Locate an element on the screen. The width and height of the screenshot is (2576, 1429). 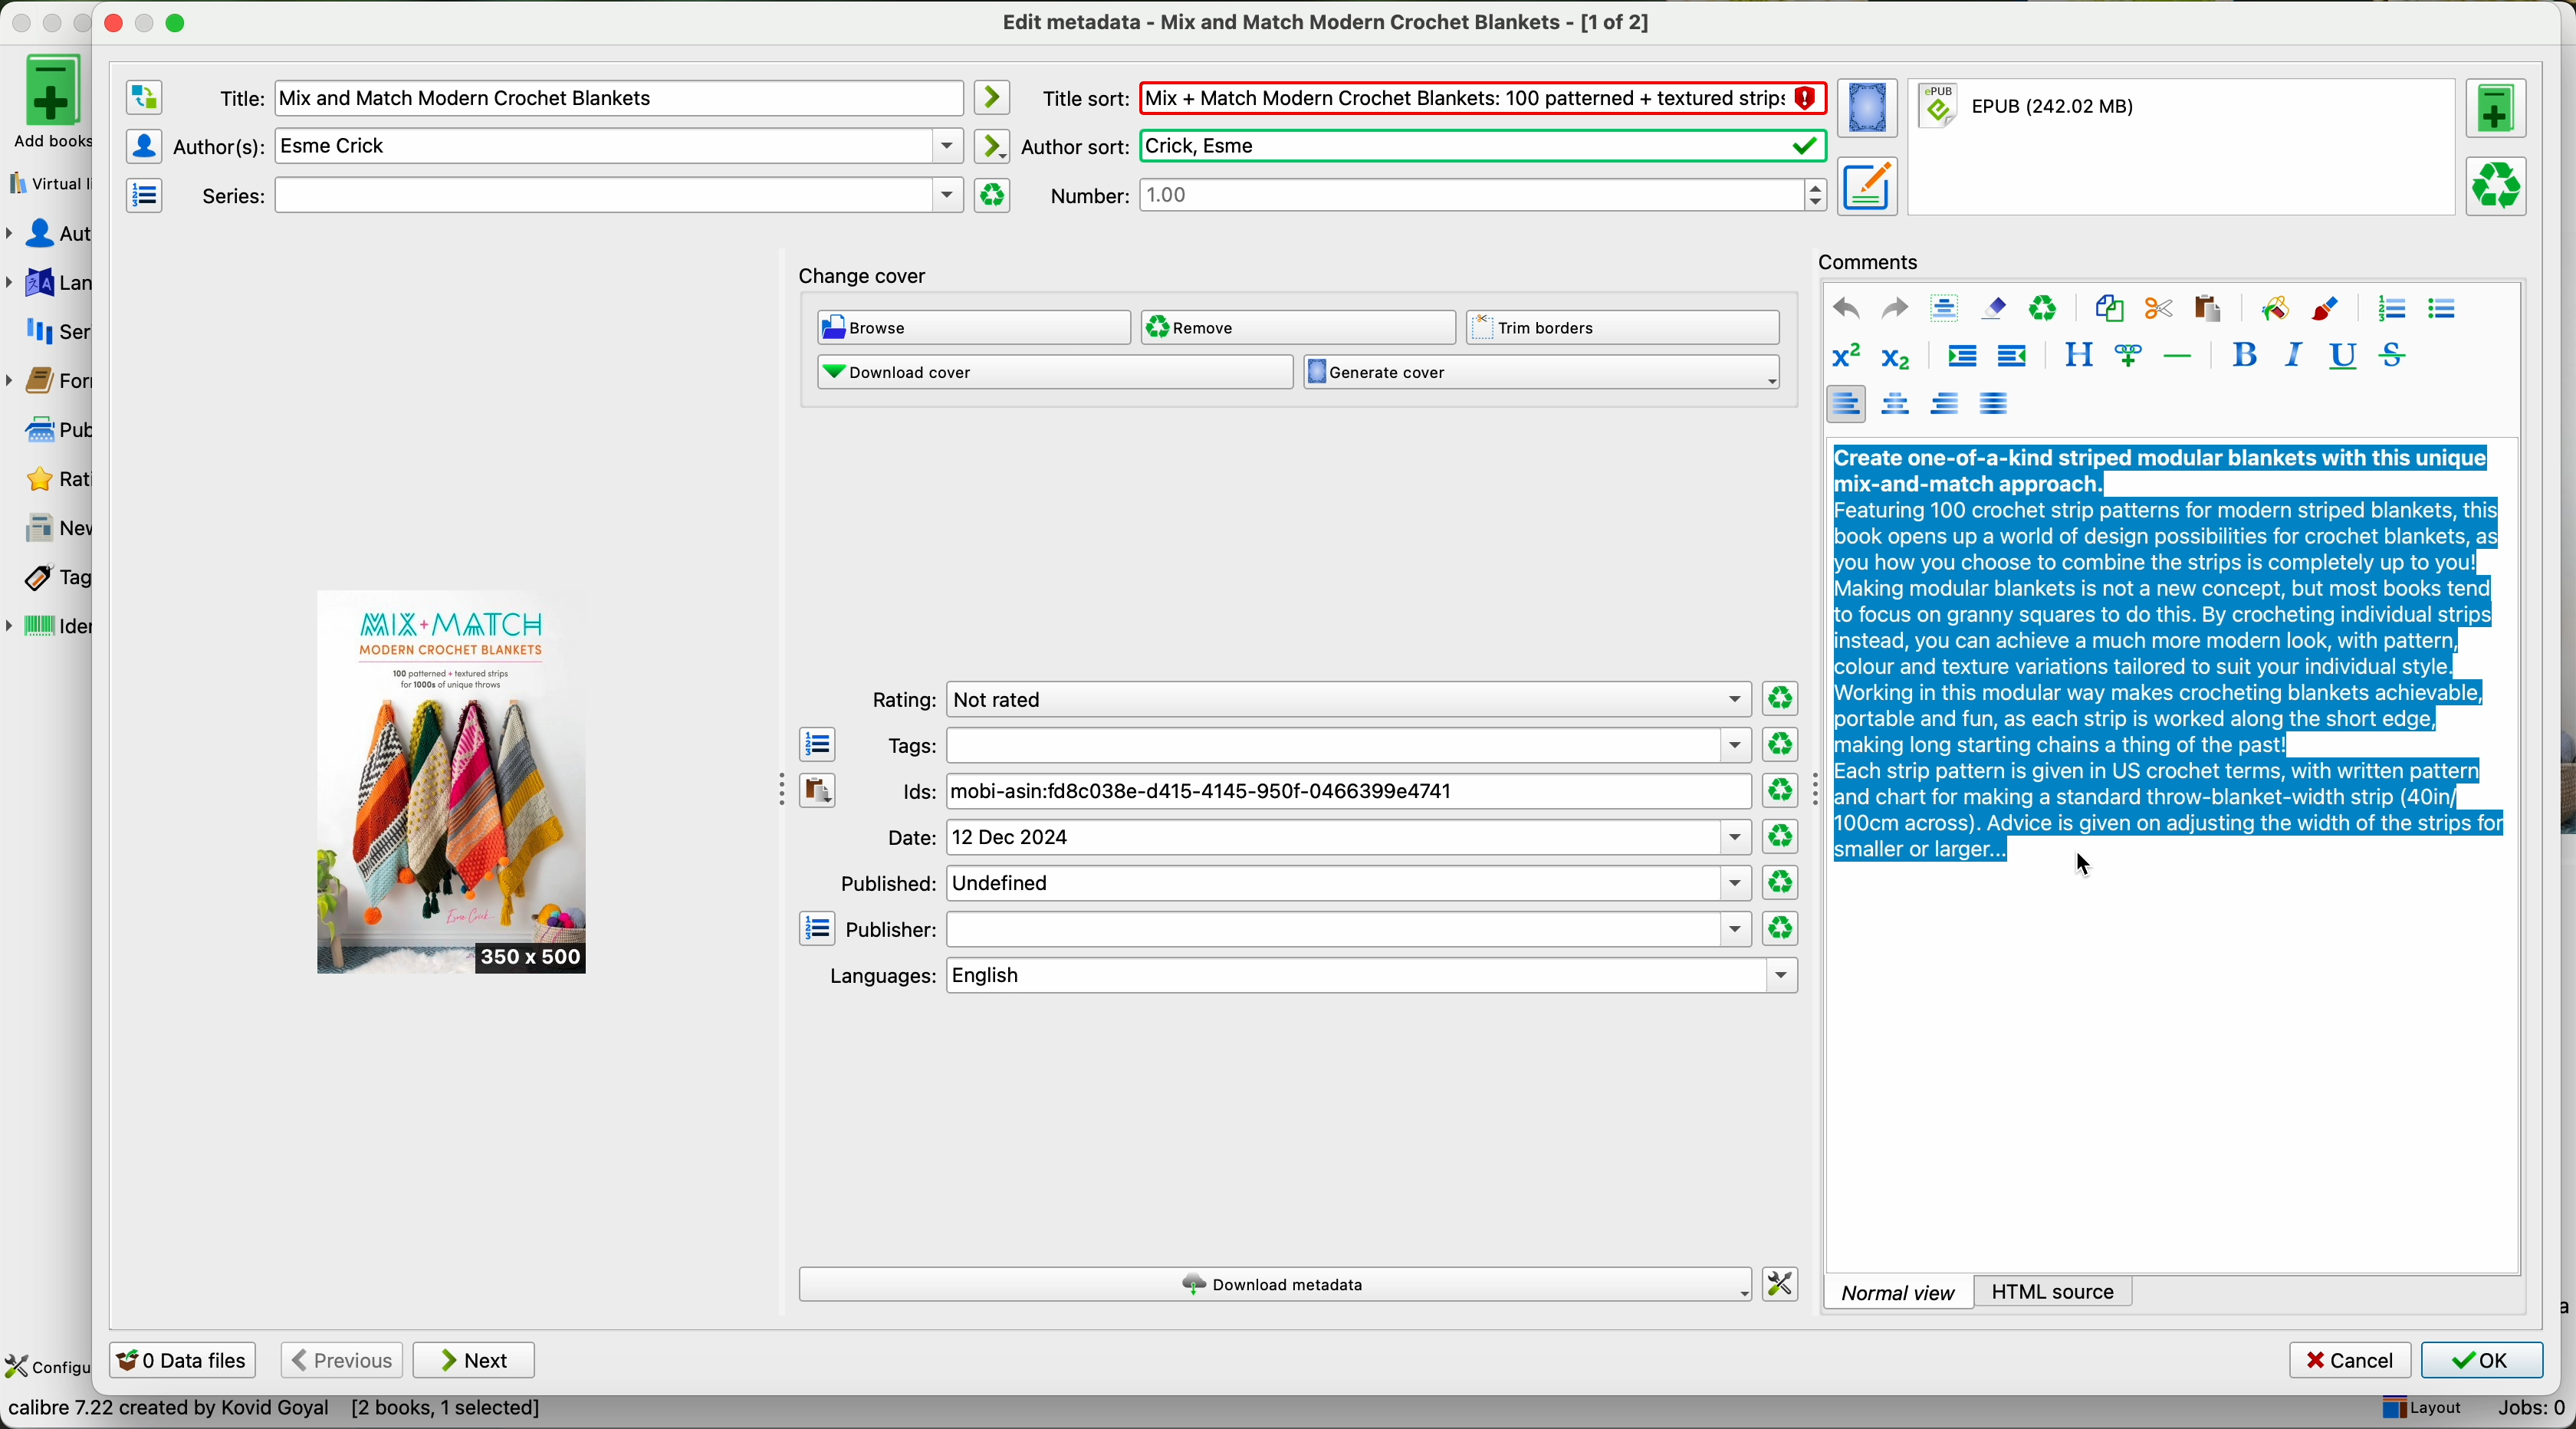
HTML source is located at coordinates (2056, 1290).